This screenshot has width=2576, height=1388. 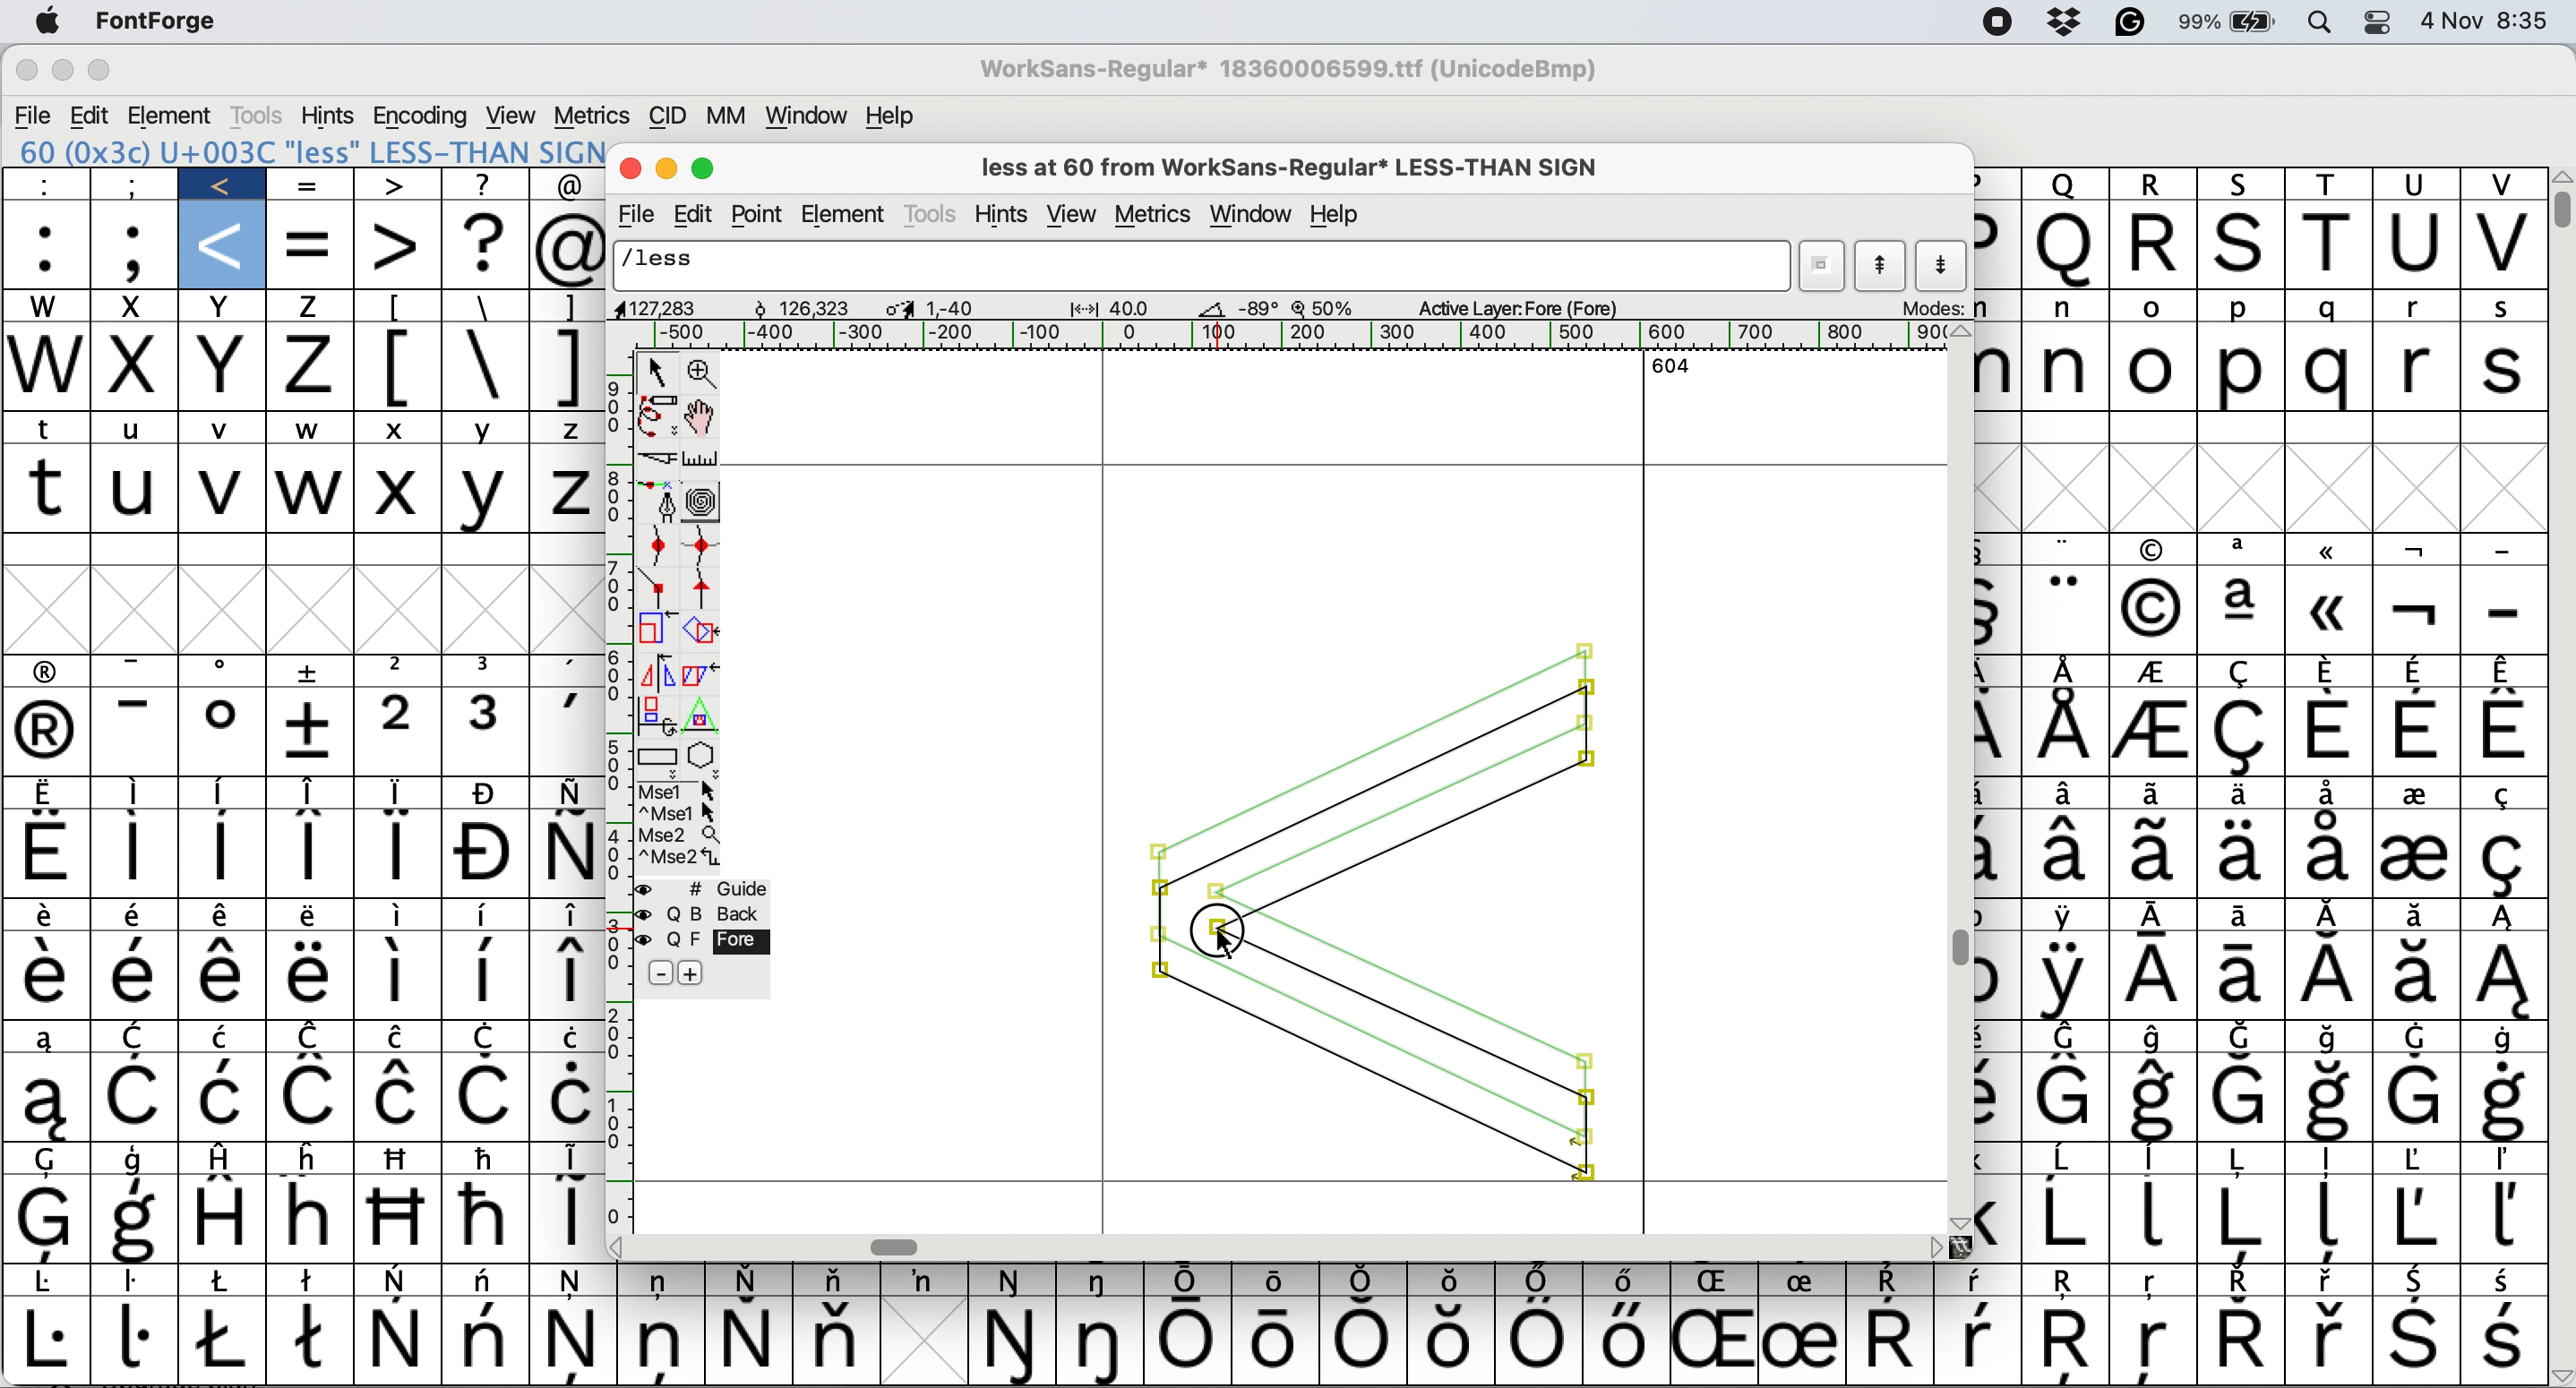 What do you see at coordinates (2160, 918) in the screenshot?
I see `Symbol` at bounding box center [2160, 918].